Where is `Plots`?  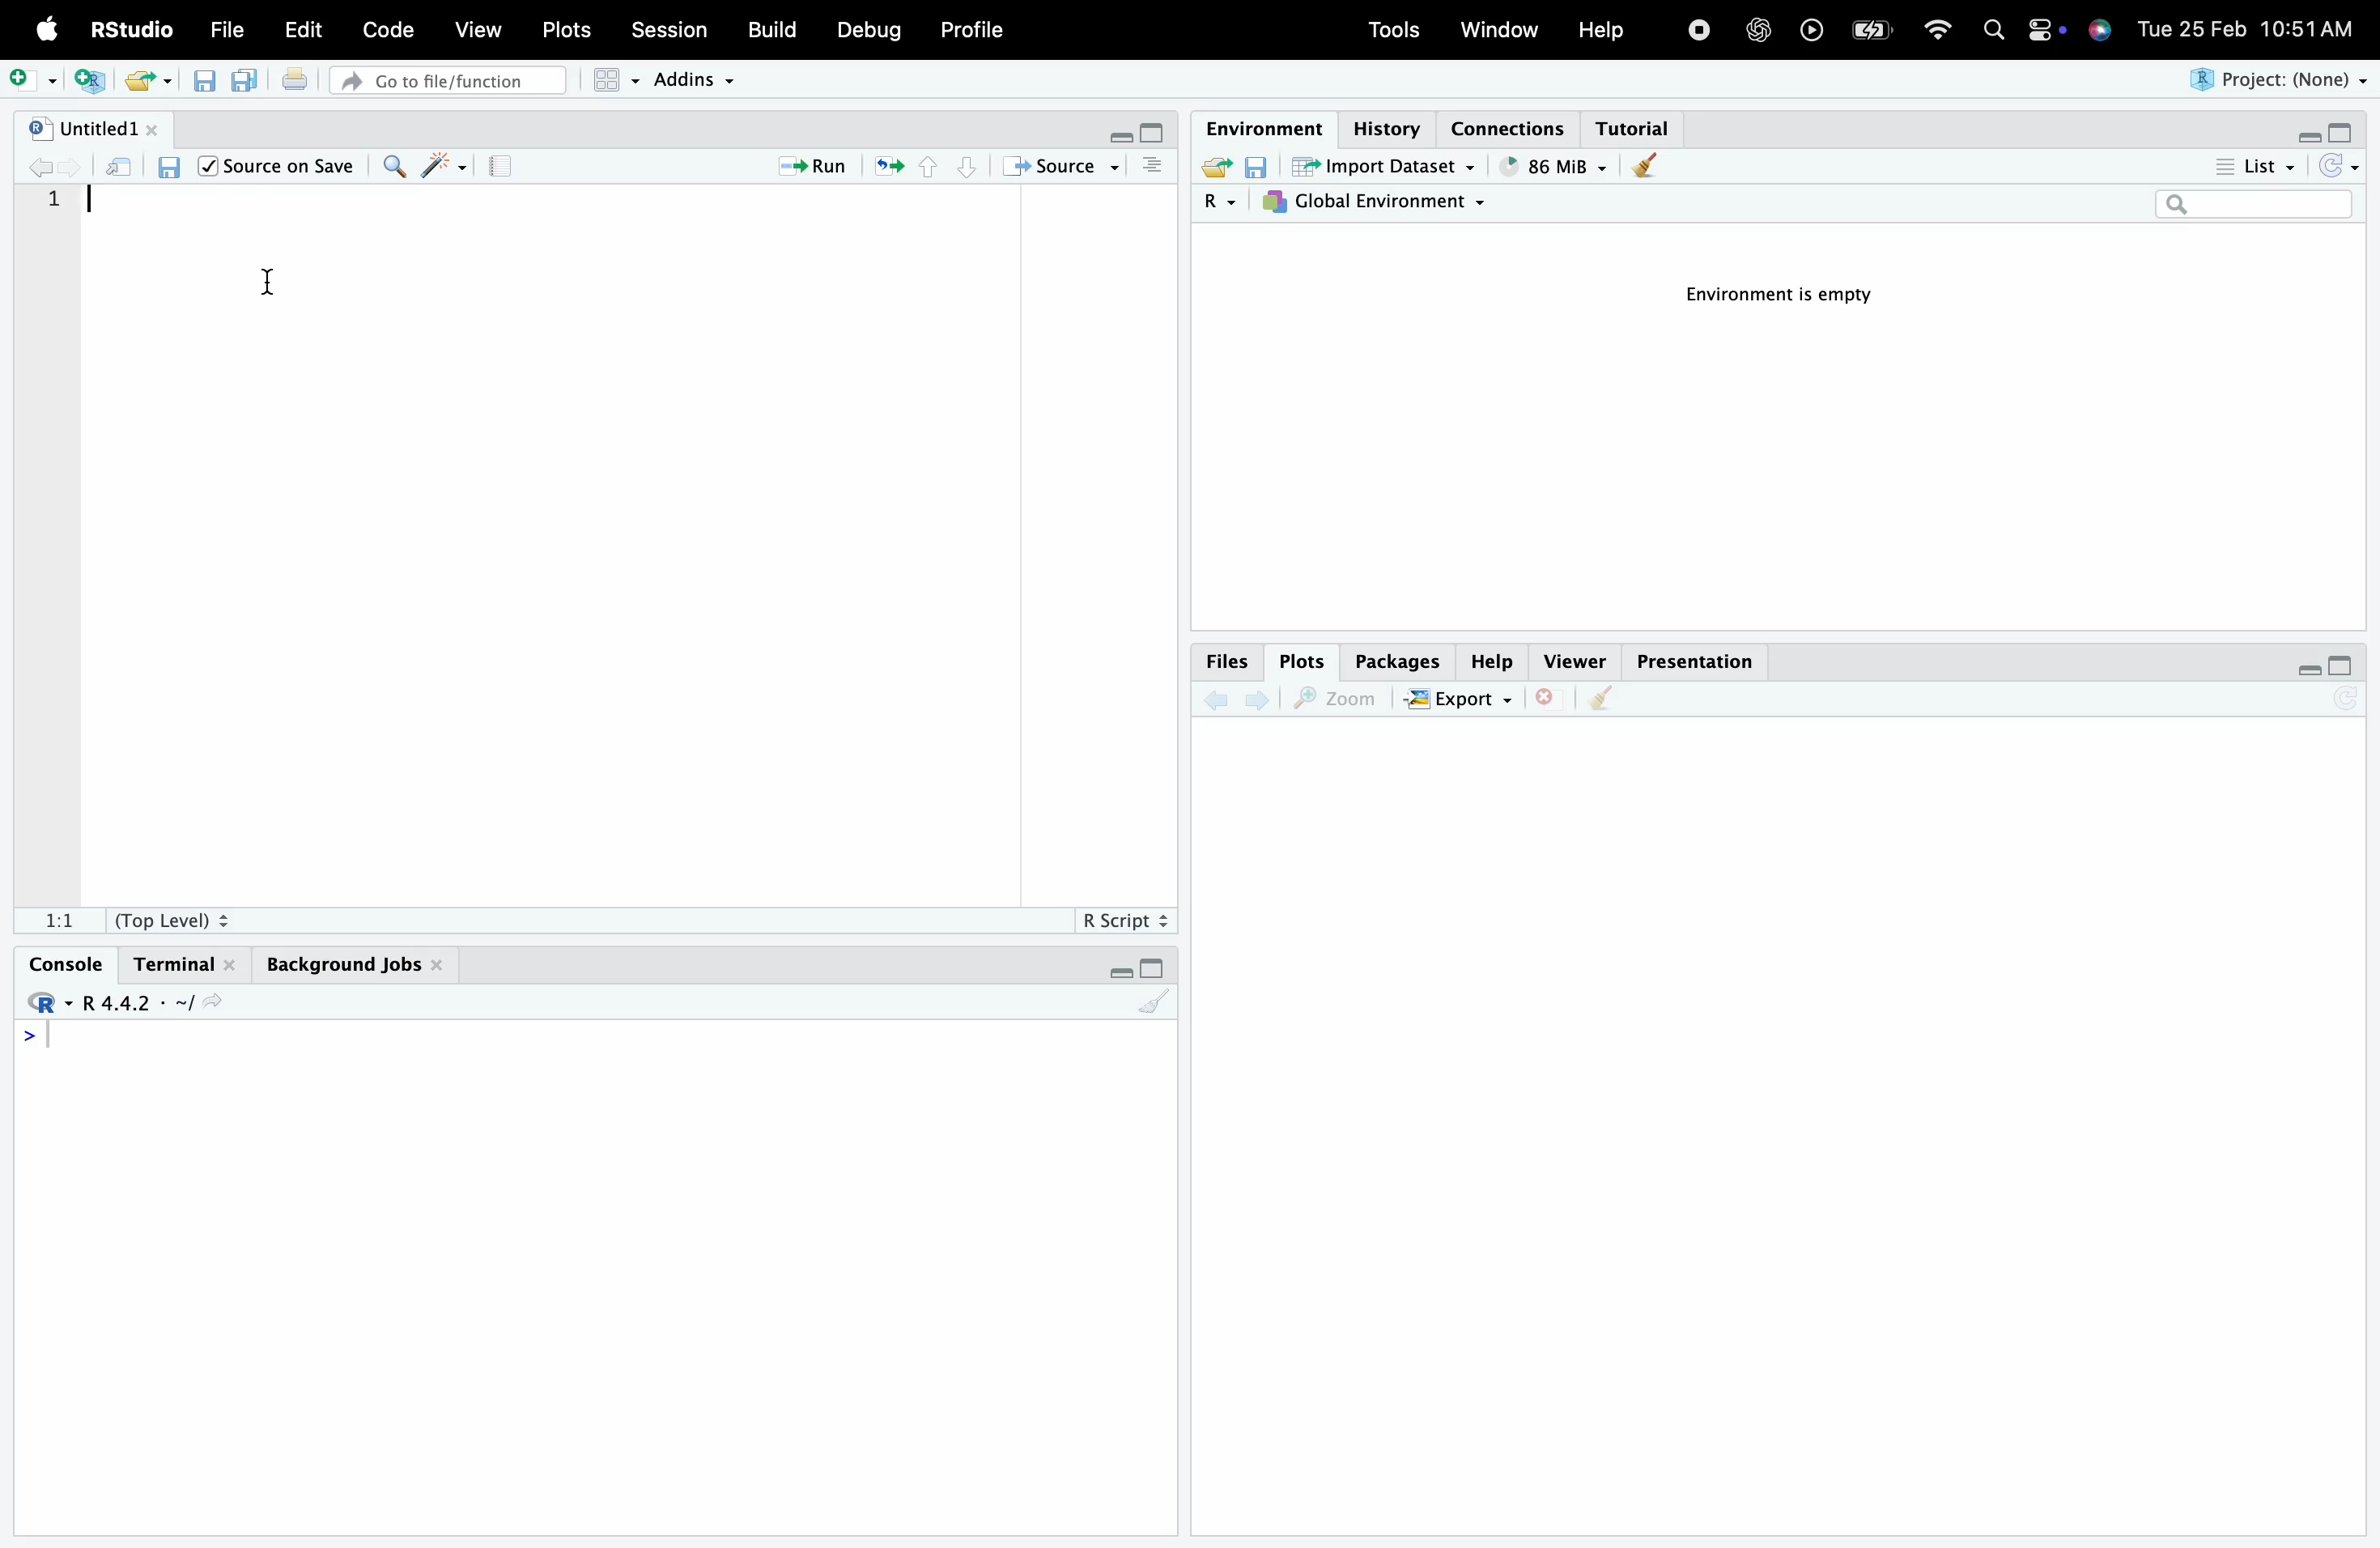 Plots is located at coordinates (1295, 659).